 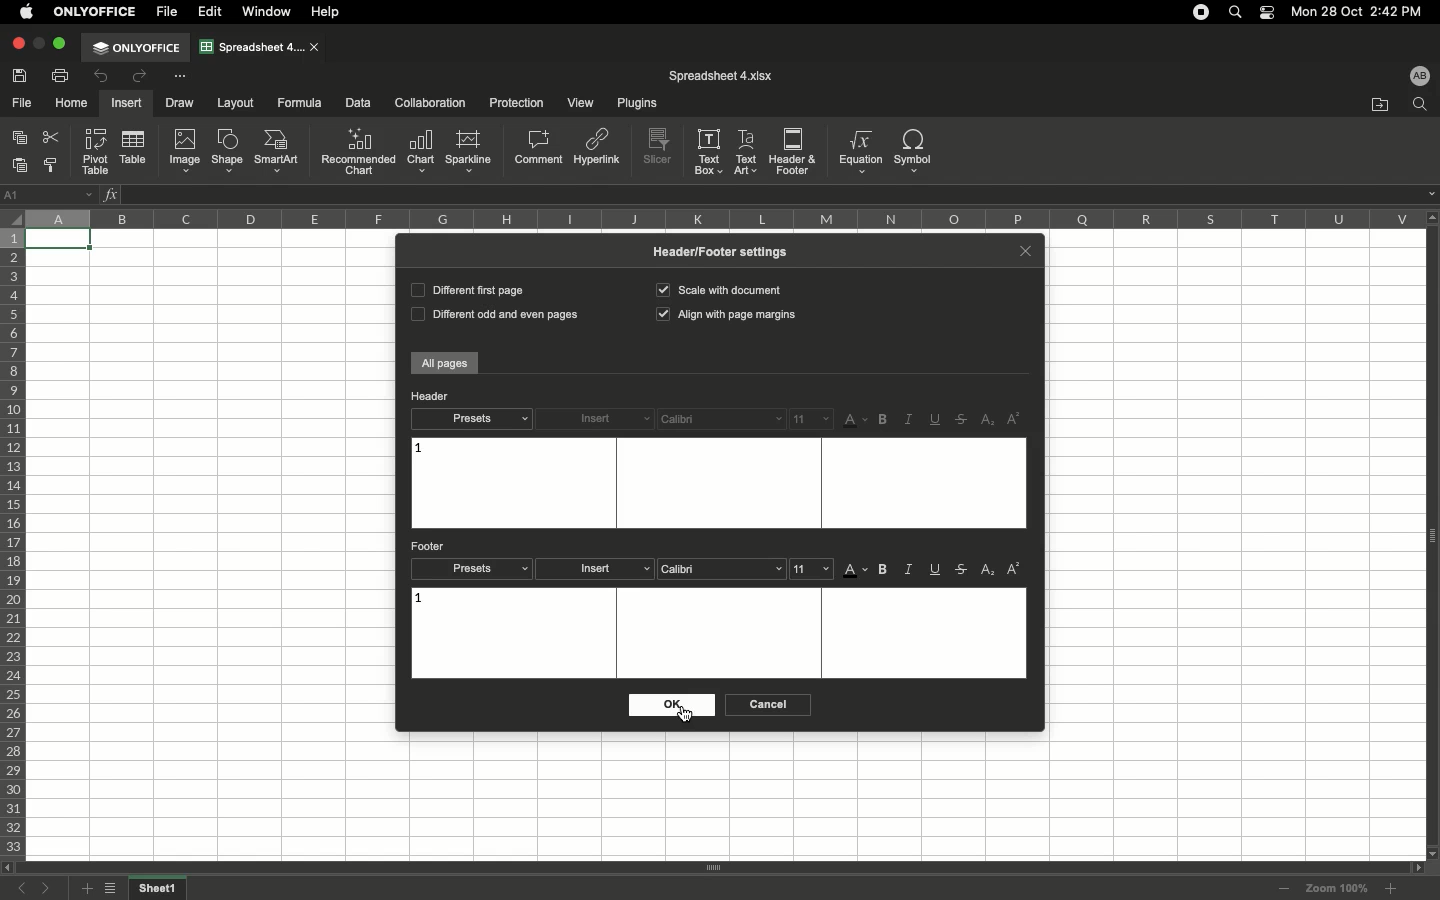 What do you see at coordinates (23, 104) in the screenshot?
I see `File` at bounding box center [23, 104].